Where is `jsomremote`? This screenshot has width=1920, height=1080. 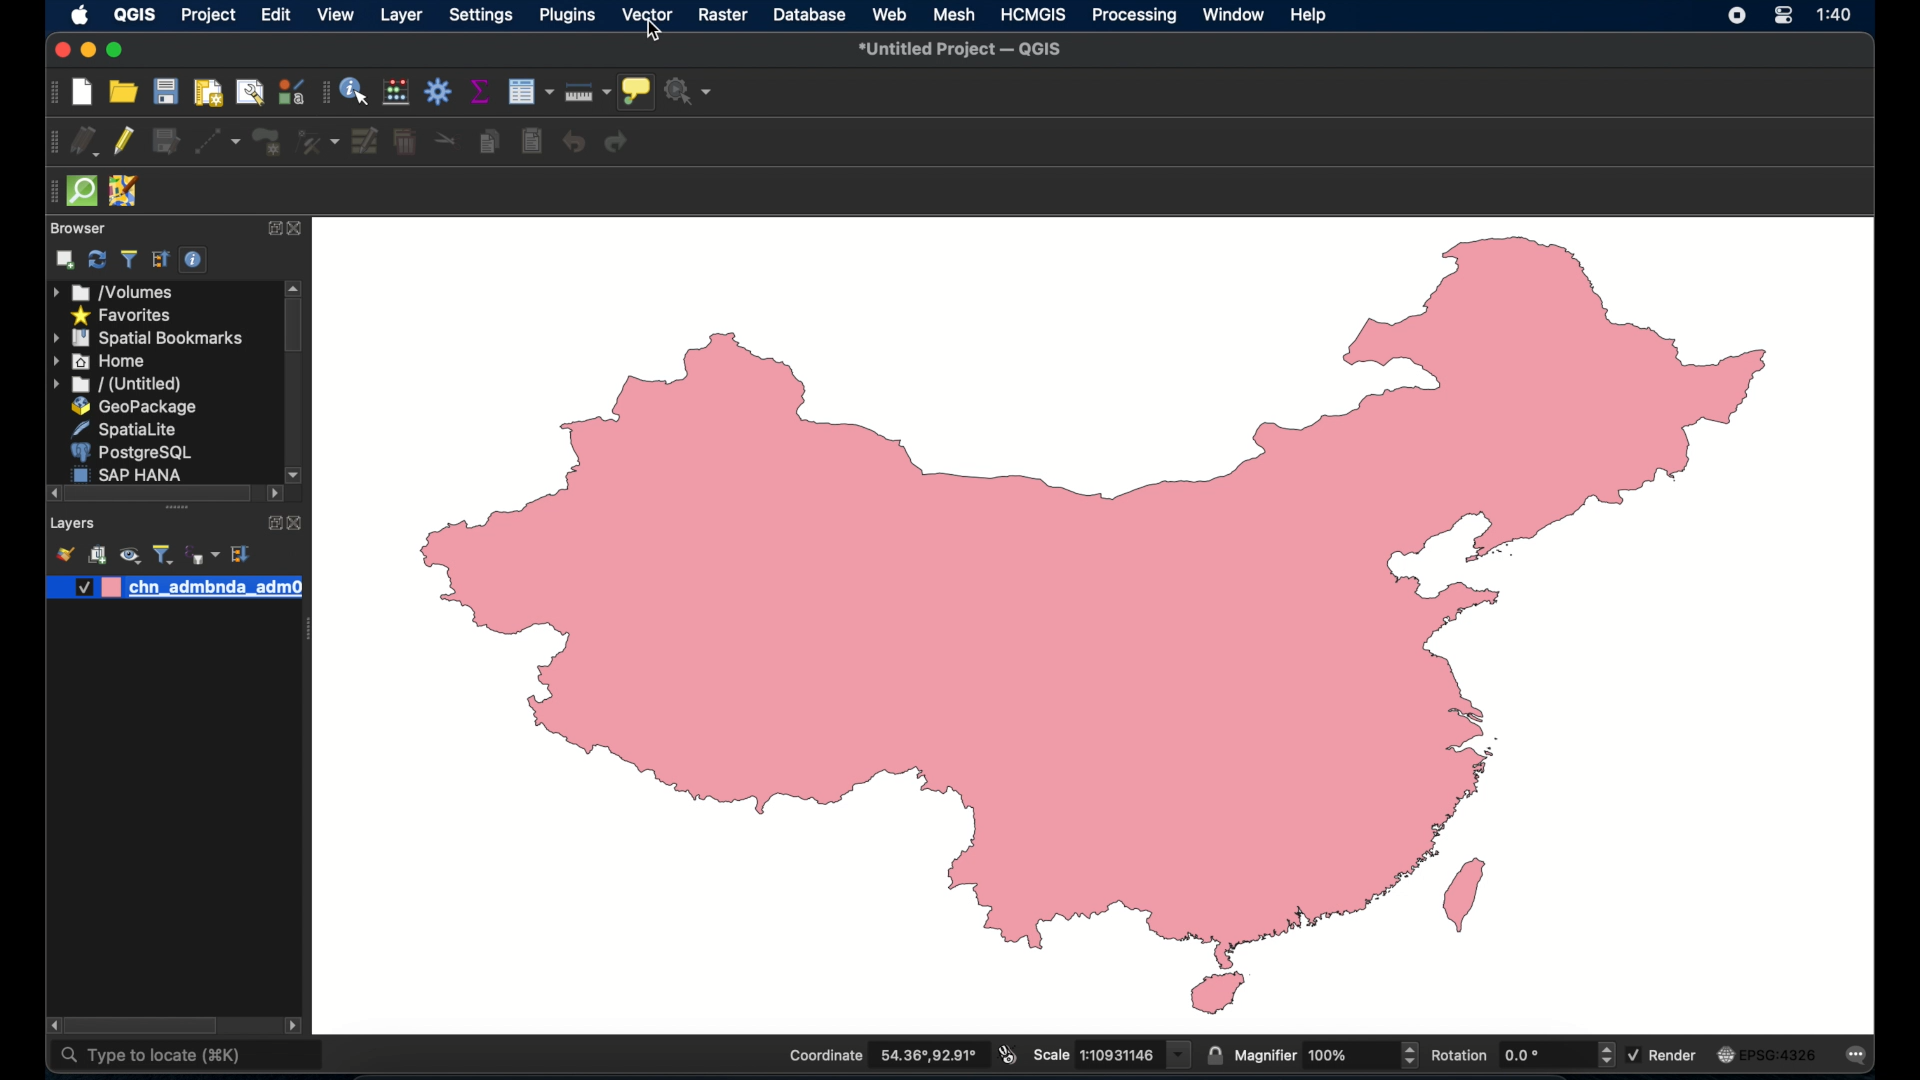
jsomremote is located at coordinates (125, 191).